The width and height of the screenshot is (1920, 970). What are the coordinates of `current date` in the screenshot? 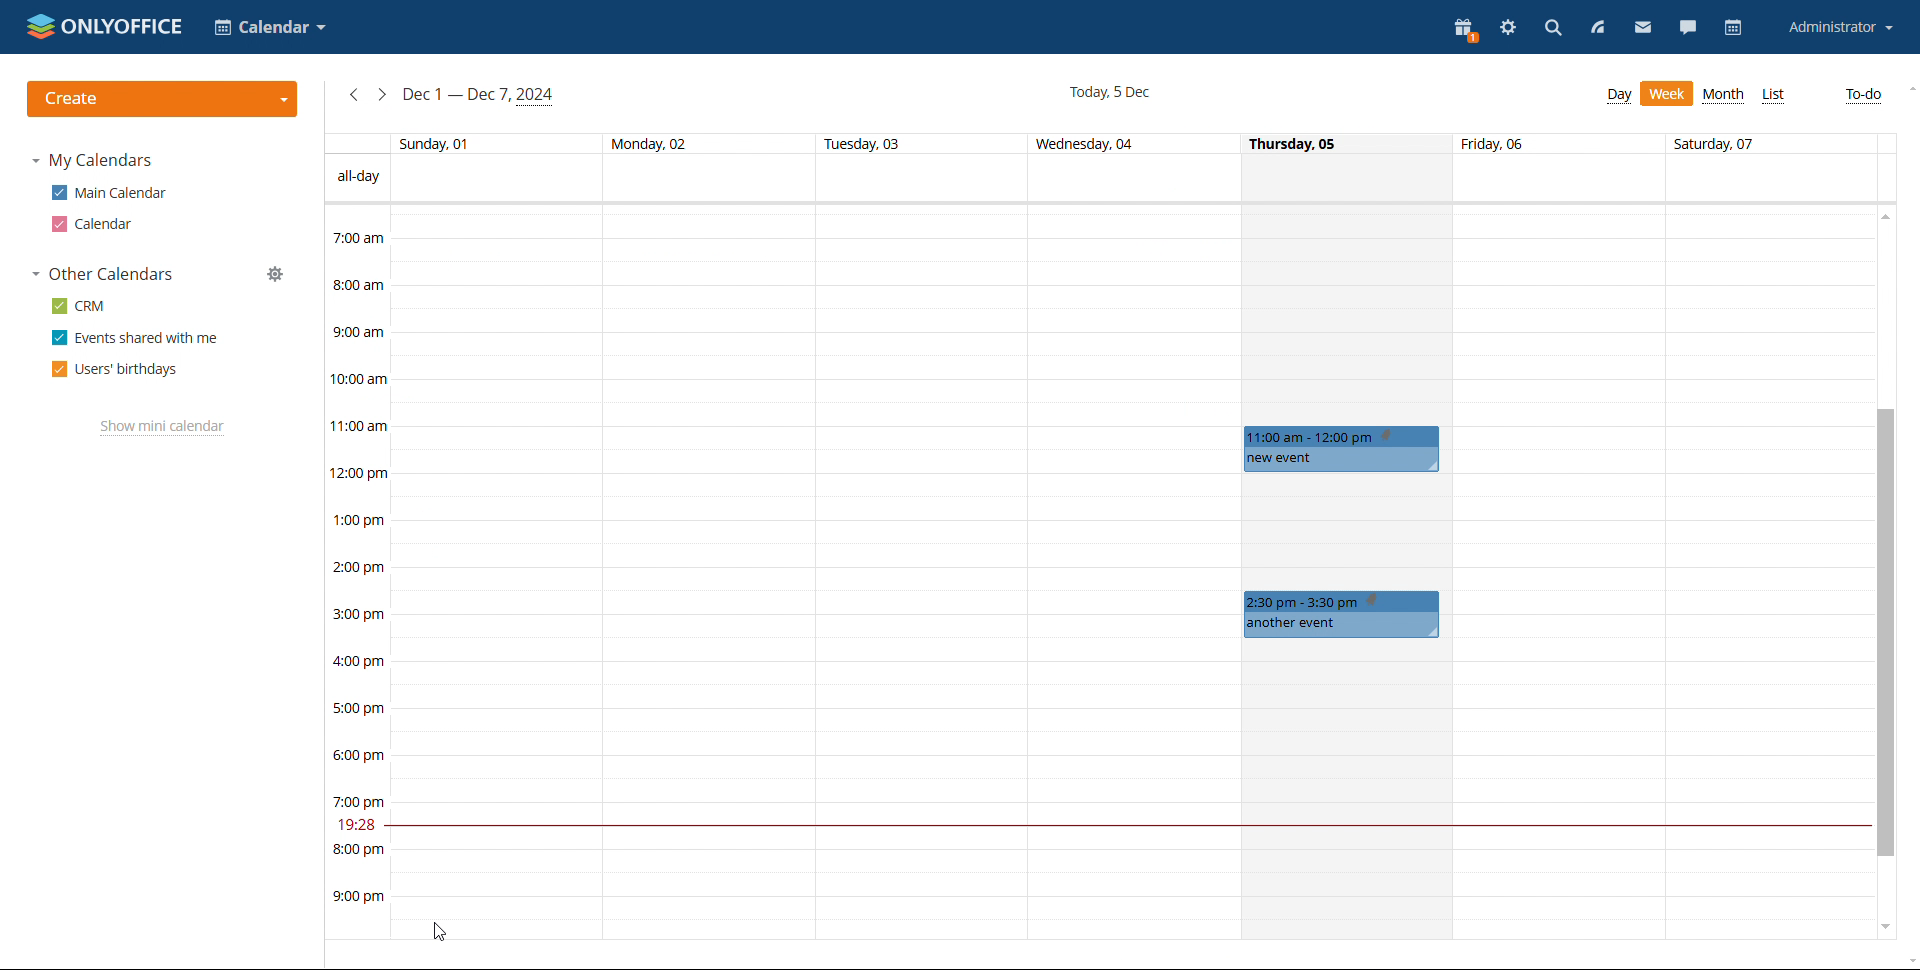 It's located at (1110, 92).